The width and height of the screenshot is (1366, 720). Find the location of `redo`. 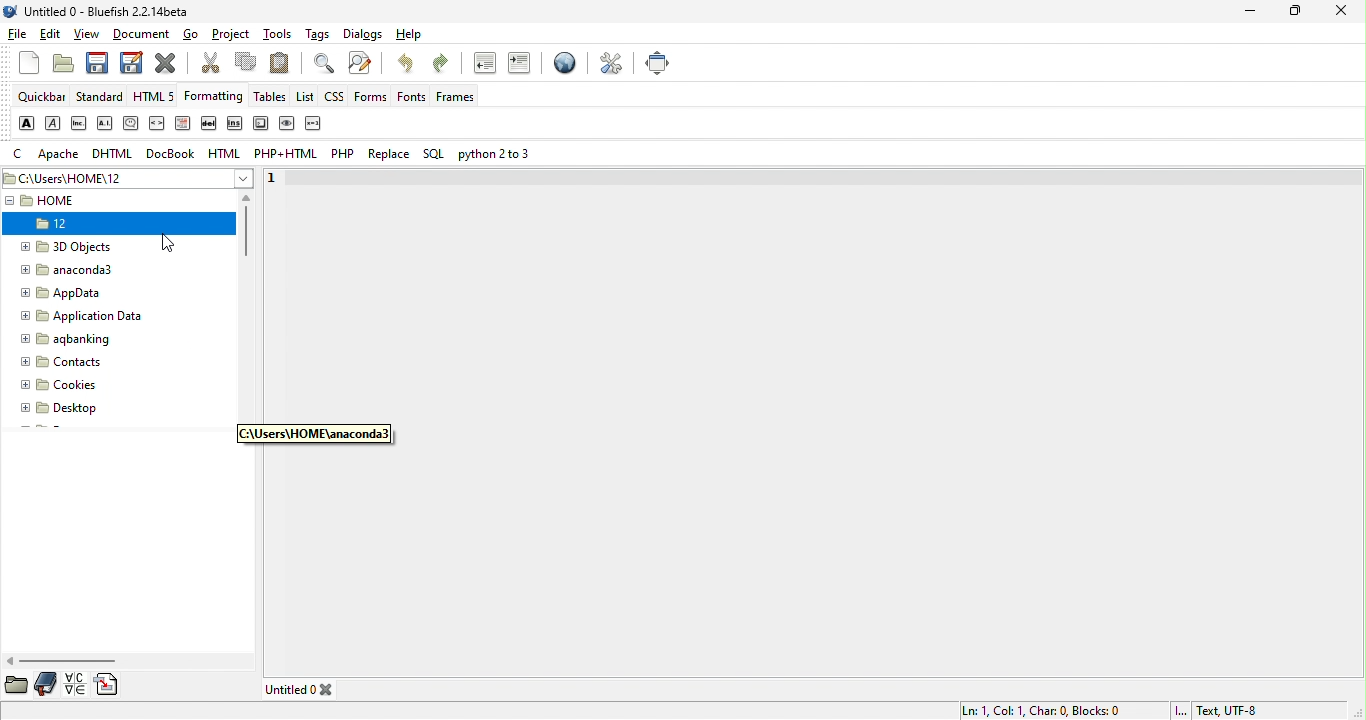

redo is located at coordinates (447, 67).